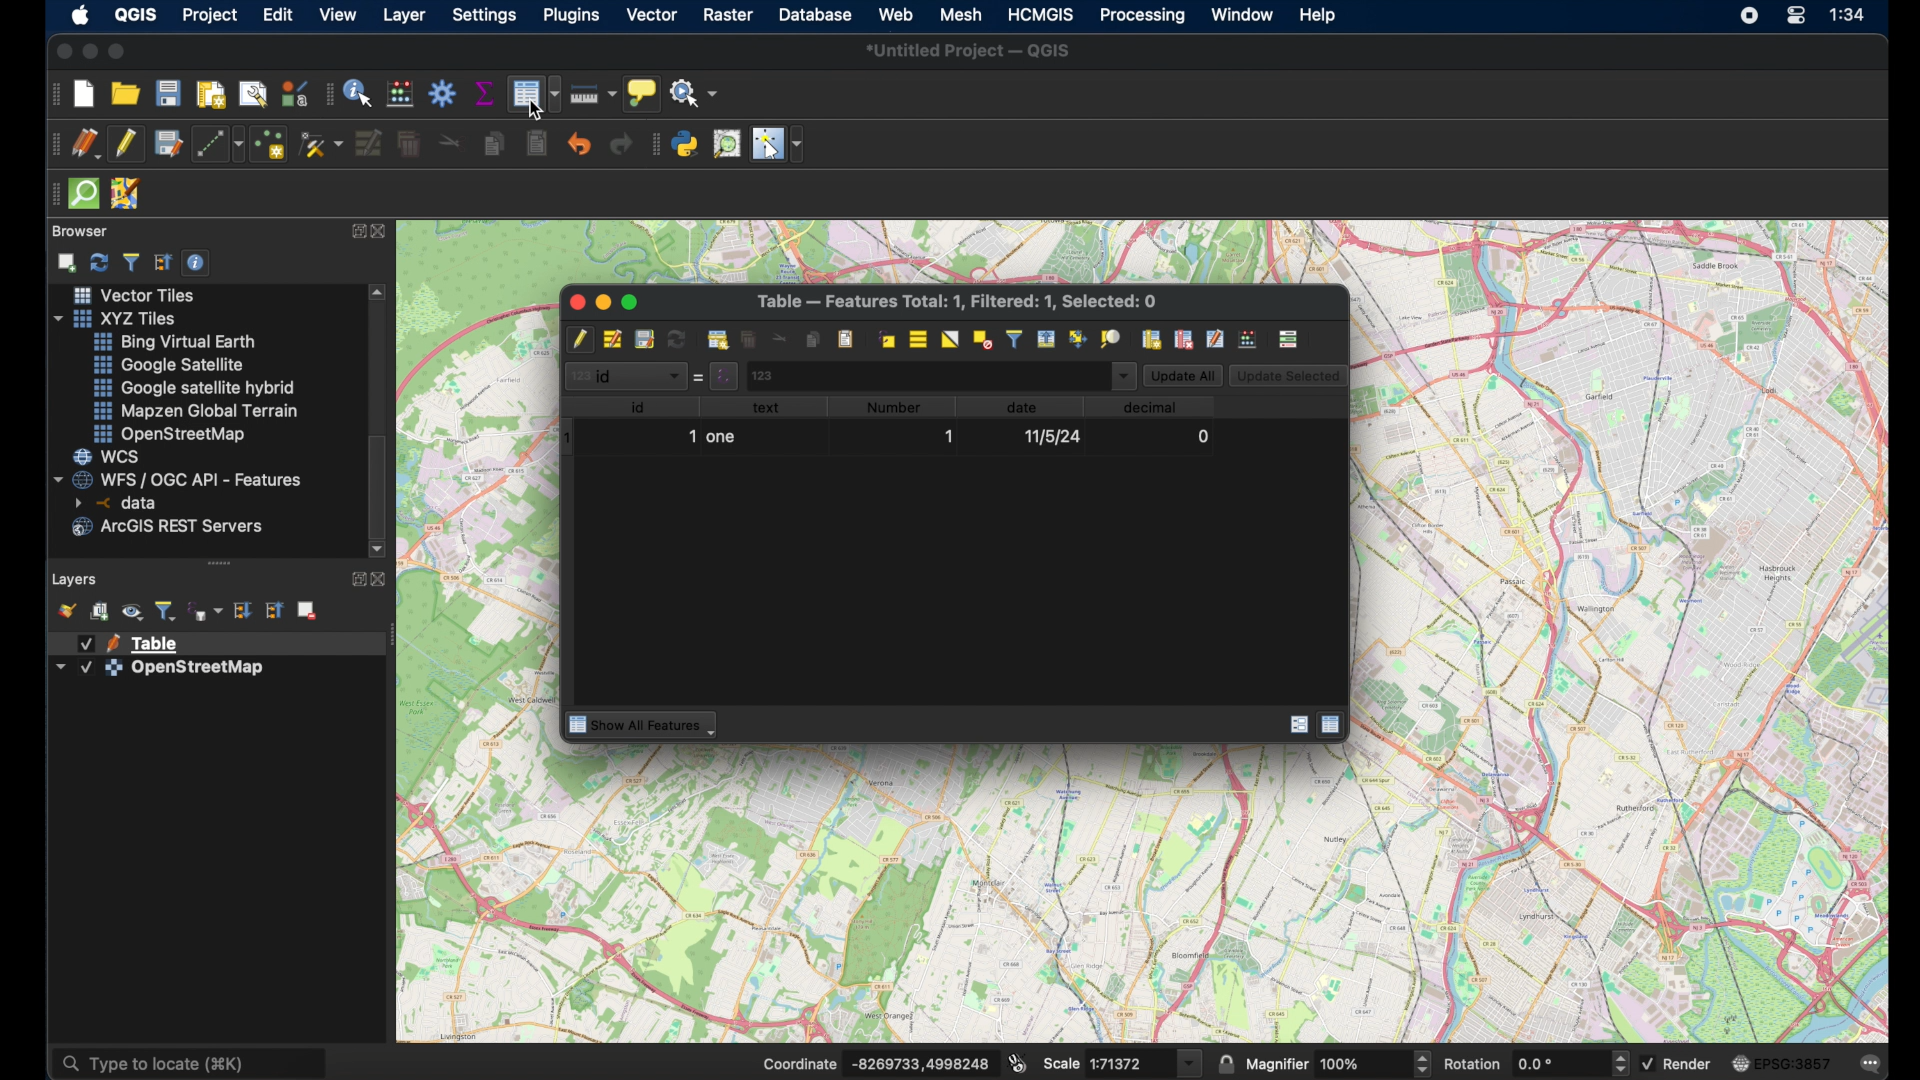 The height and width of the screenshot is (1080, 1920). What do you see at coordinates (1143, 16) in the screenshot?
I see `processing` at bounding box center [1143, 16].